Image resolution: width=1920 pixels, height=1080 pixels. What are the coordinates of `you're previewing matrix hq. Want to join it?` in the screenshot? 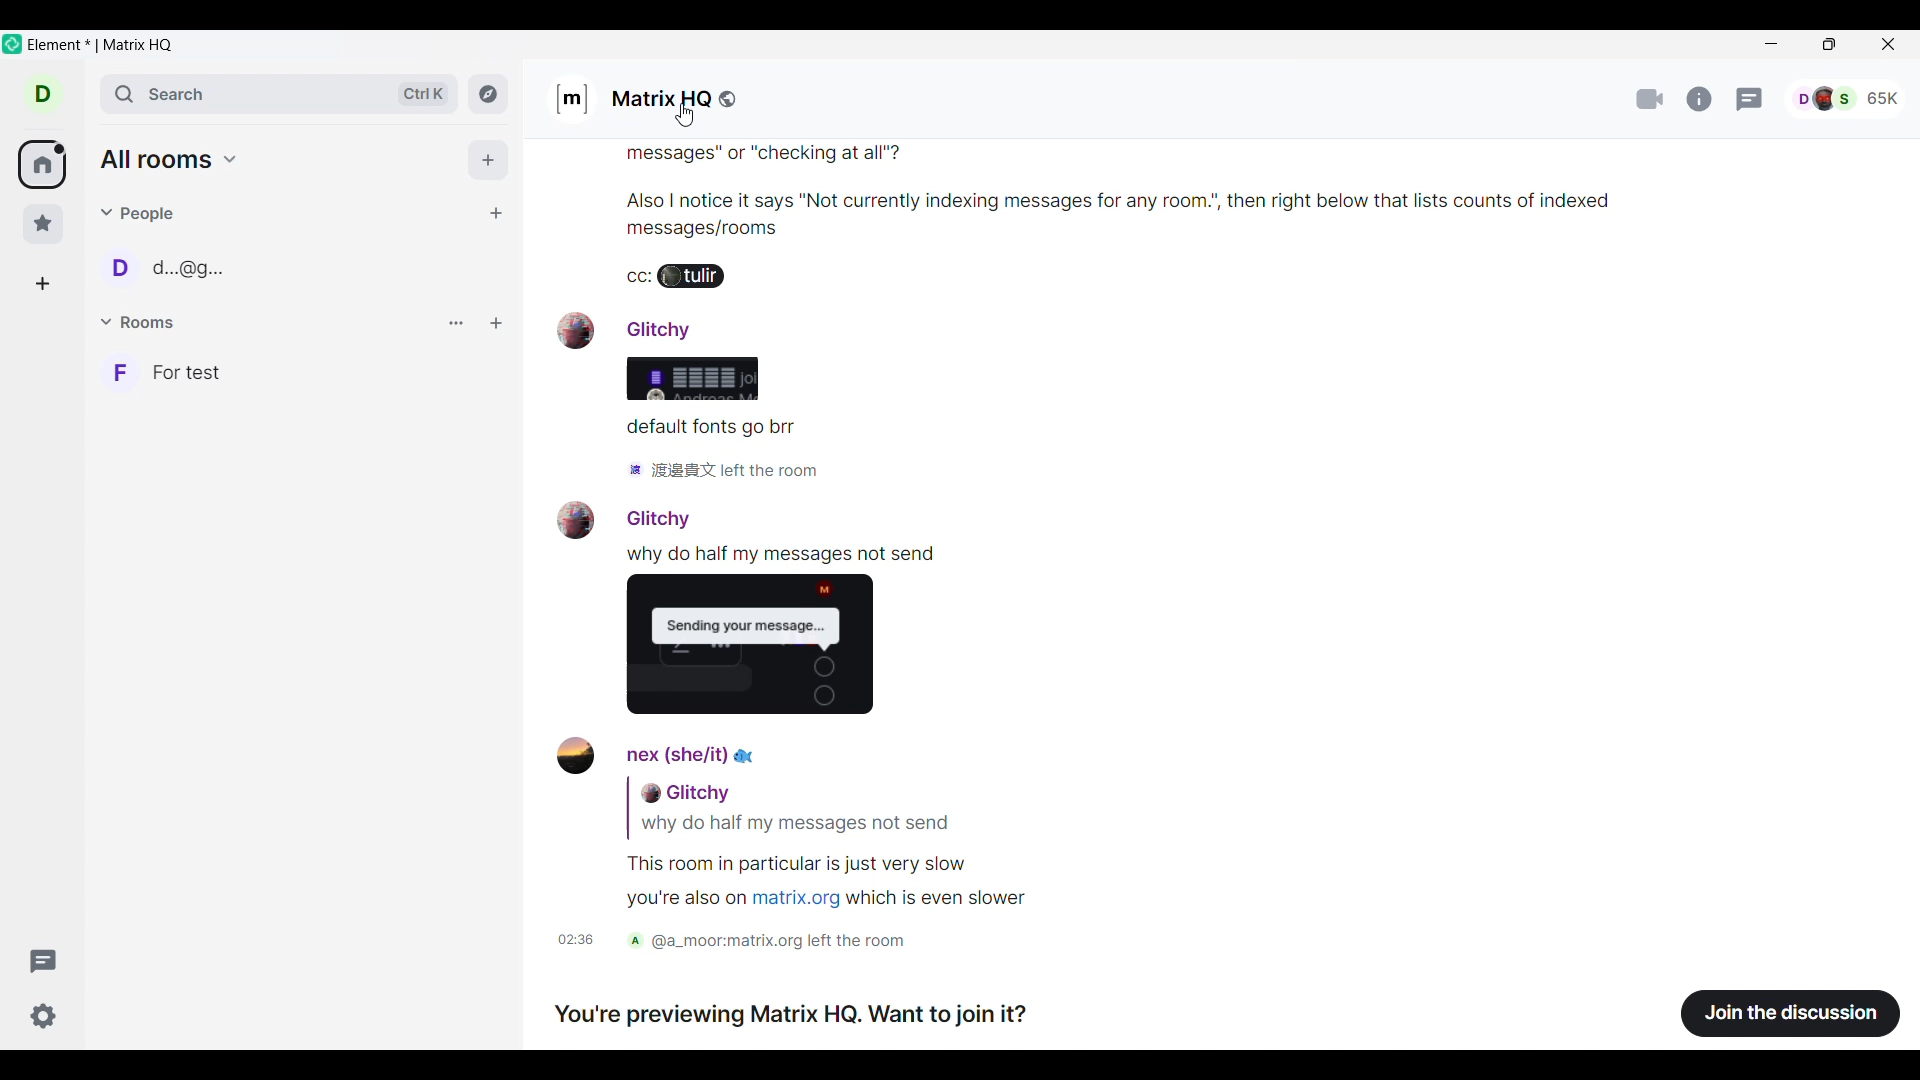 It's located at (799, 1018).